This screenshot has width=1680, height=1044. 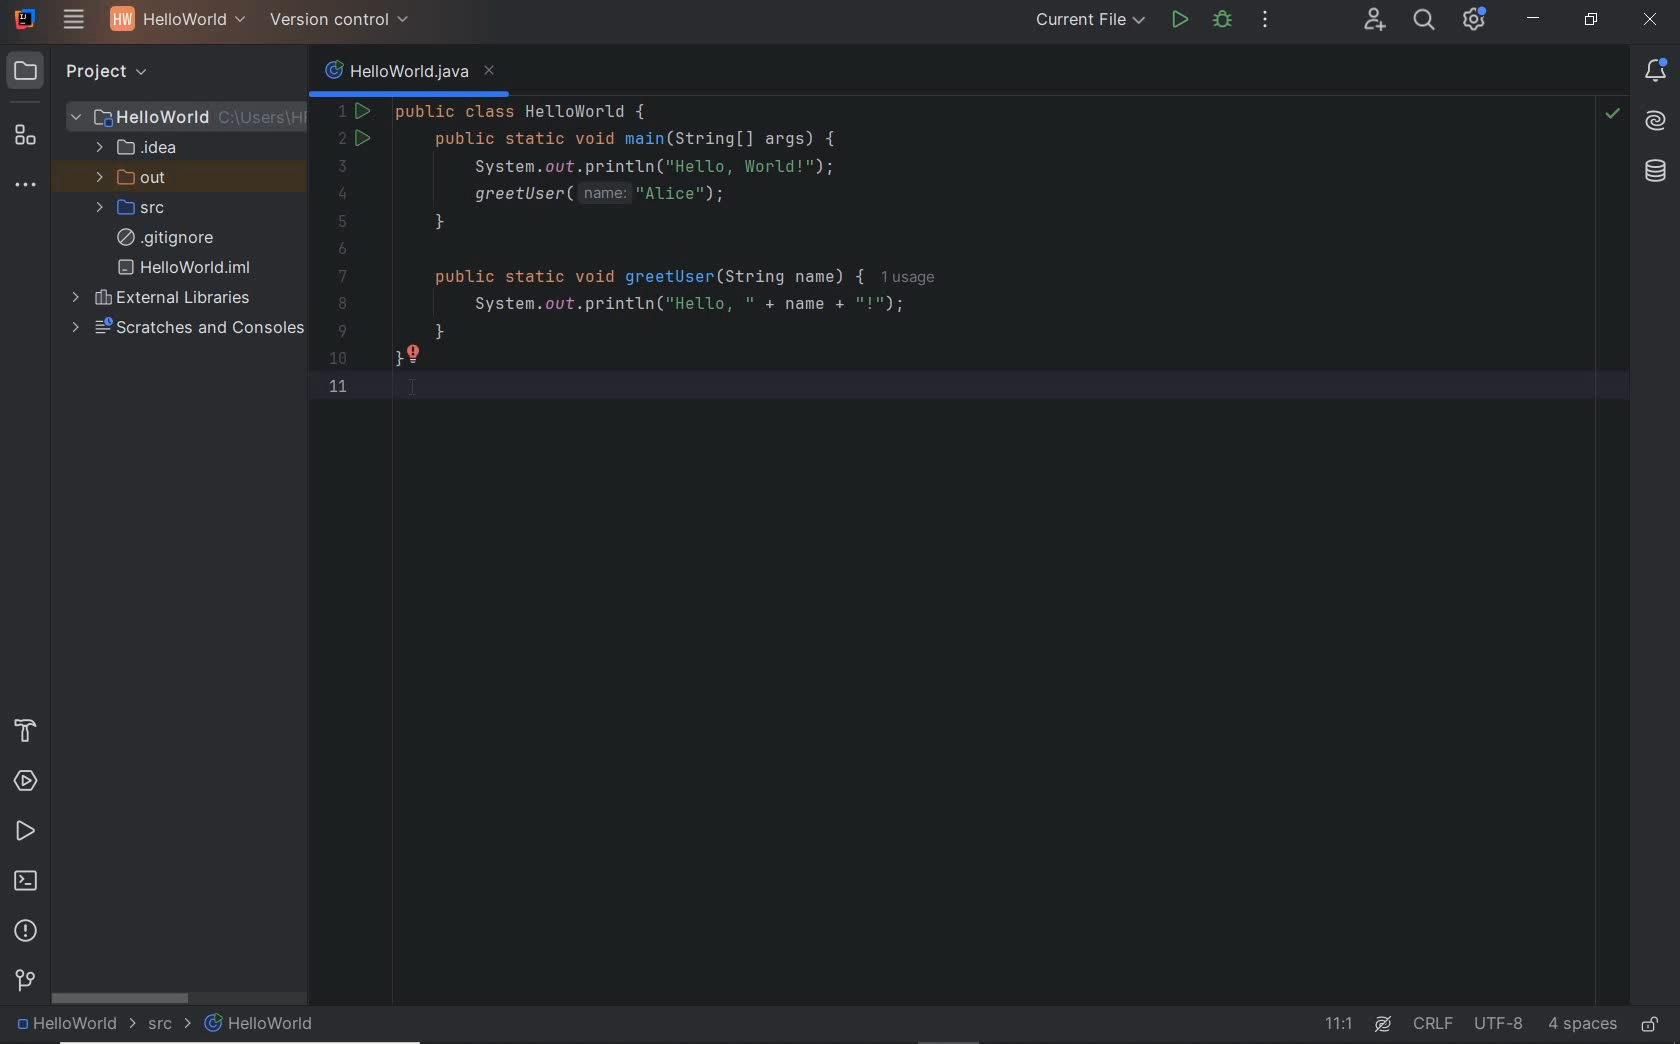 What do you see at coordinates (1382, 1025) in the screenshot?
I see `AI Assistant` at bounding box center [1382, 1025].